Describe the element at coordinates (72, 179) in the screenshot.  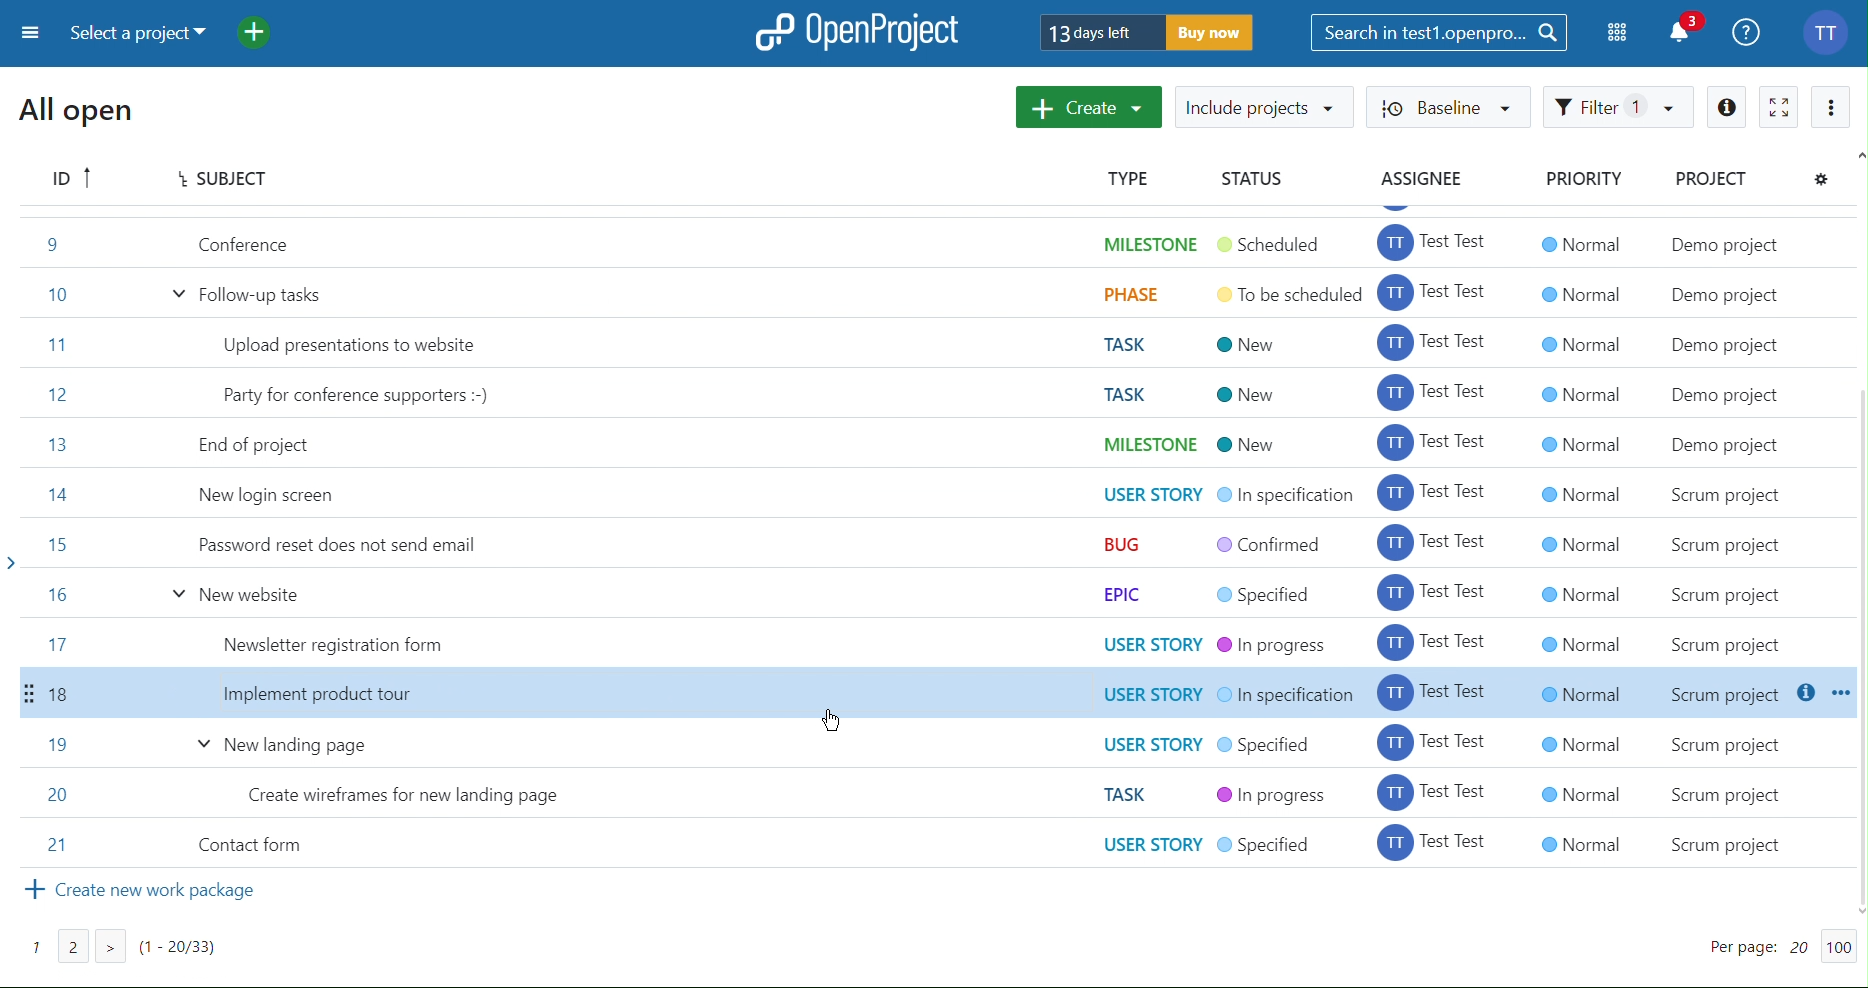
I see `ID` at that location.